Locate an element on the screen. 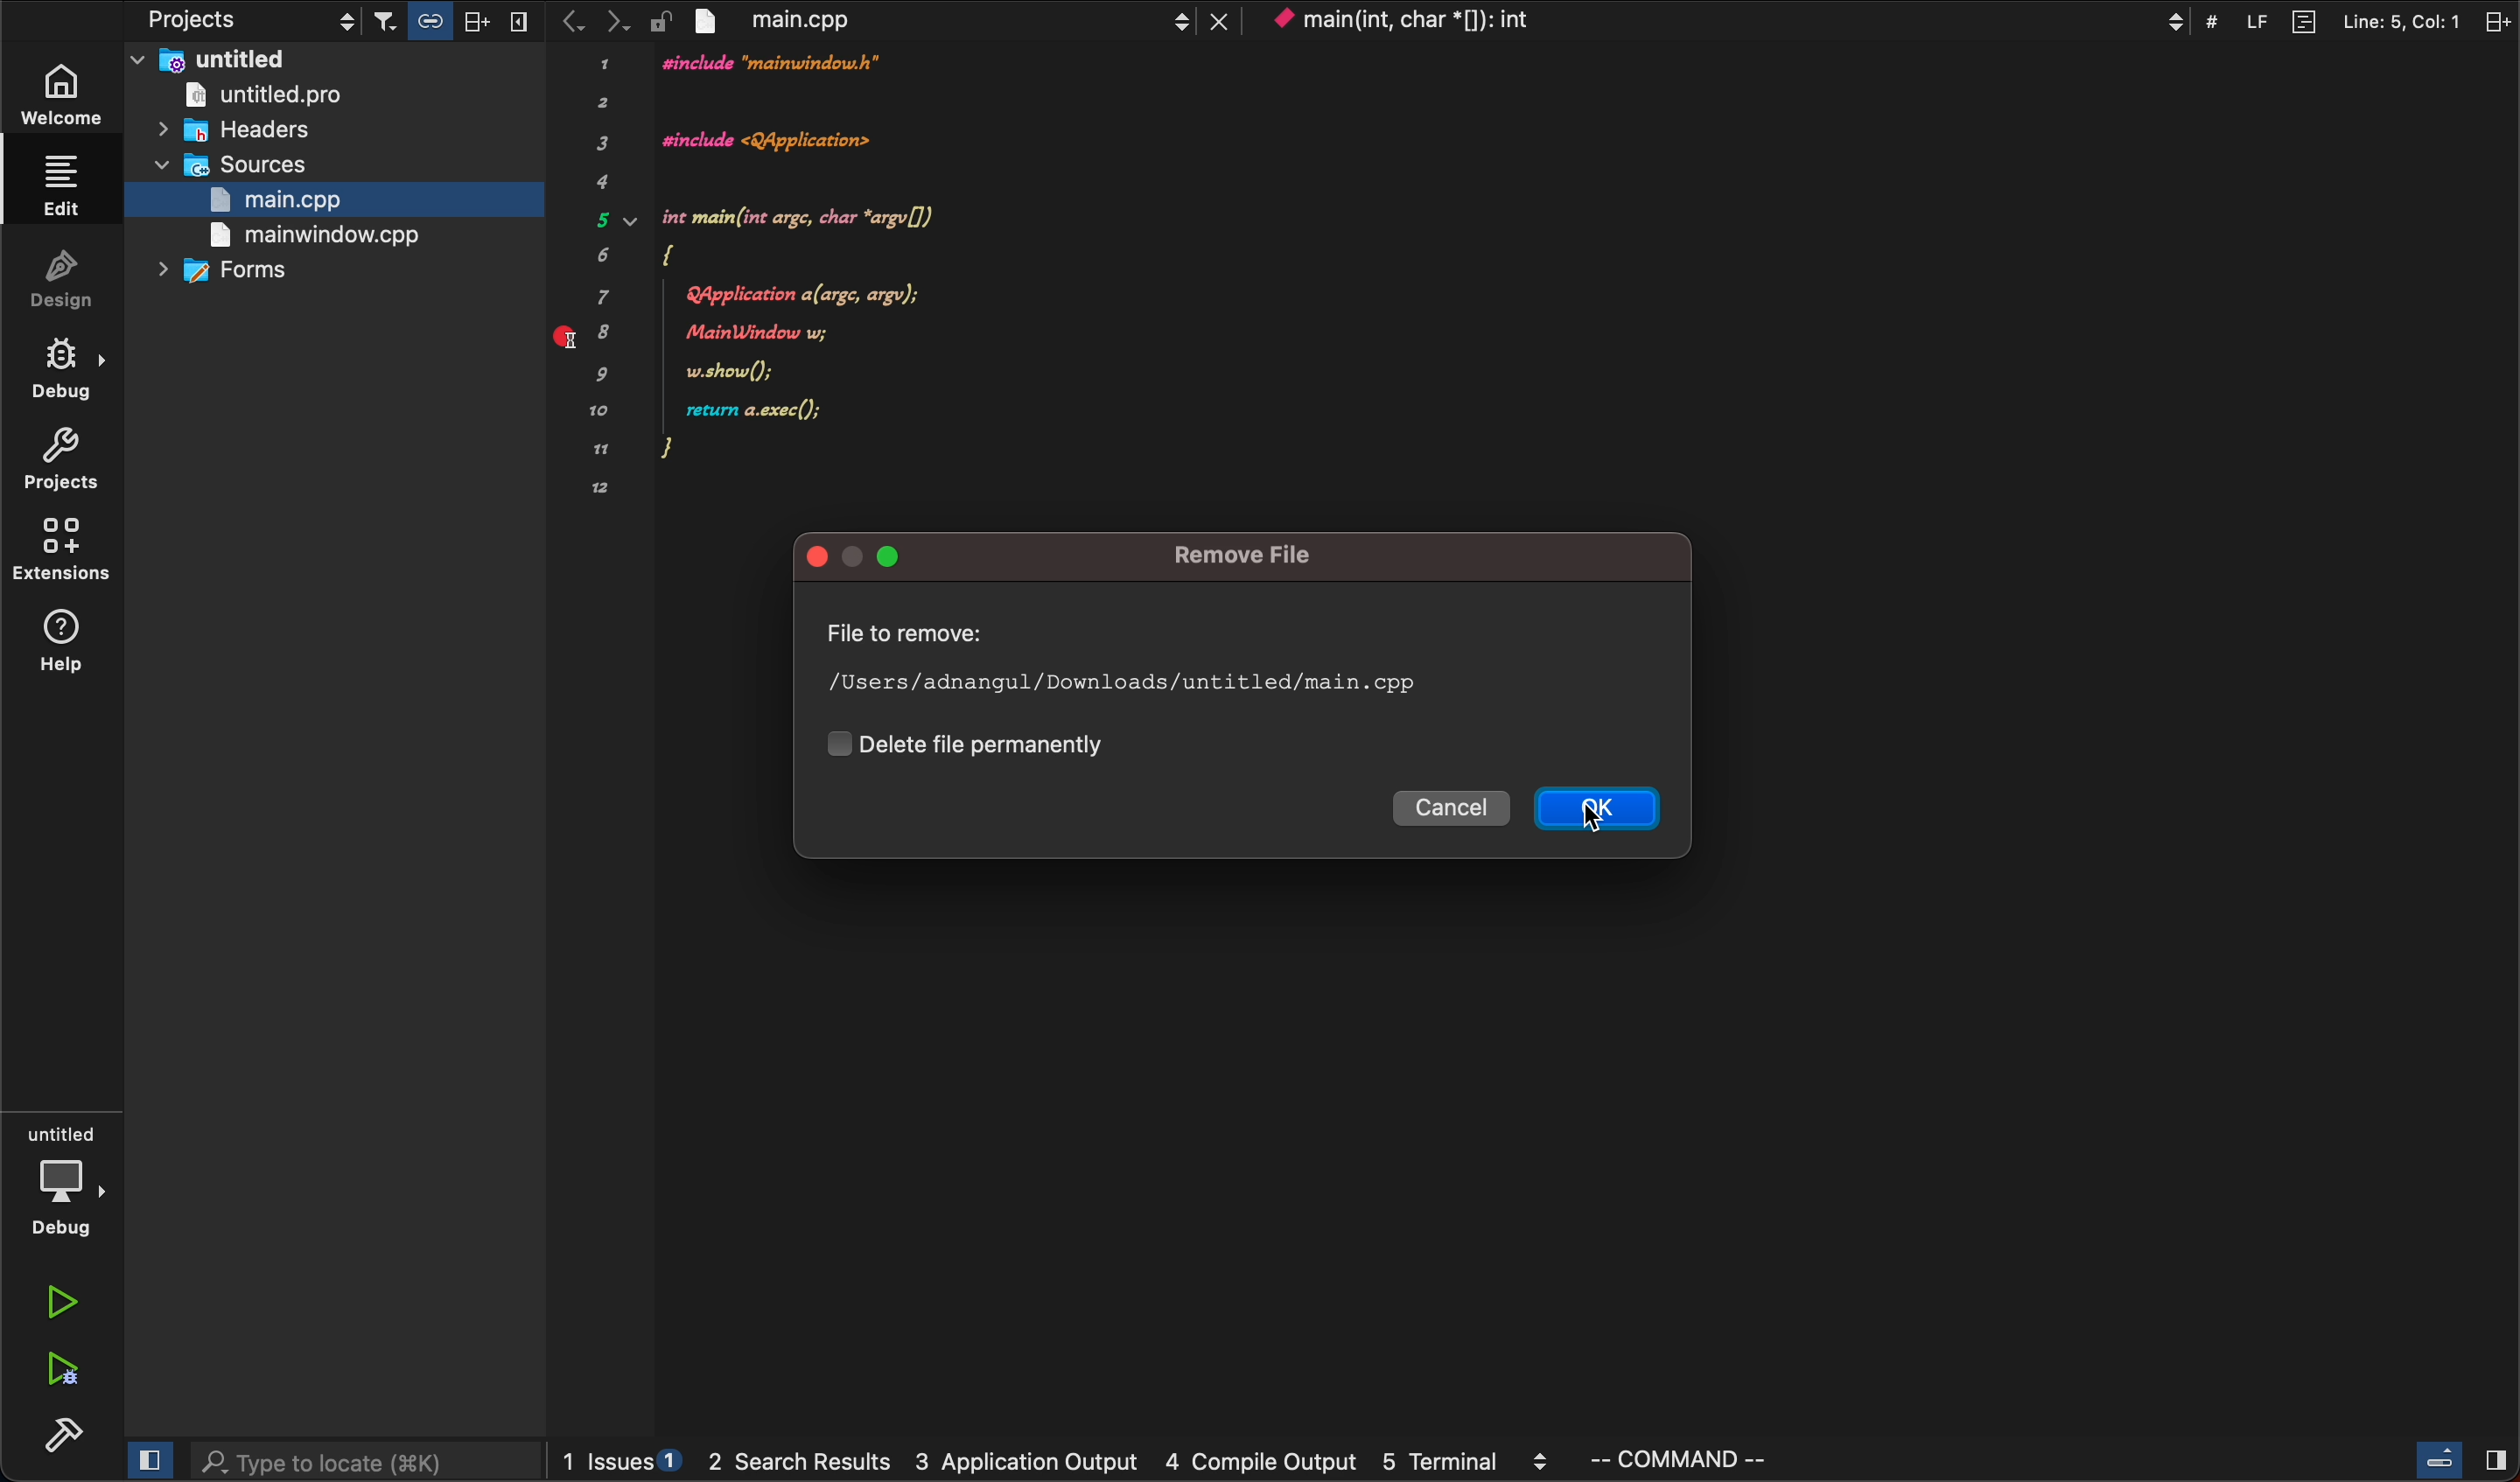 The height and width of the screenshot is (1482, 2520). edit is located at coordinates (64, 188).